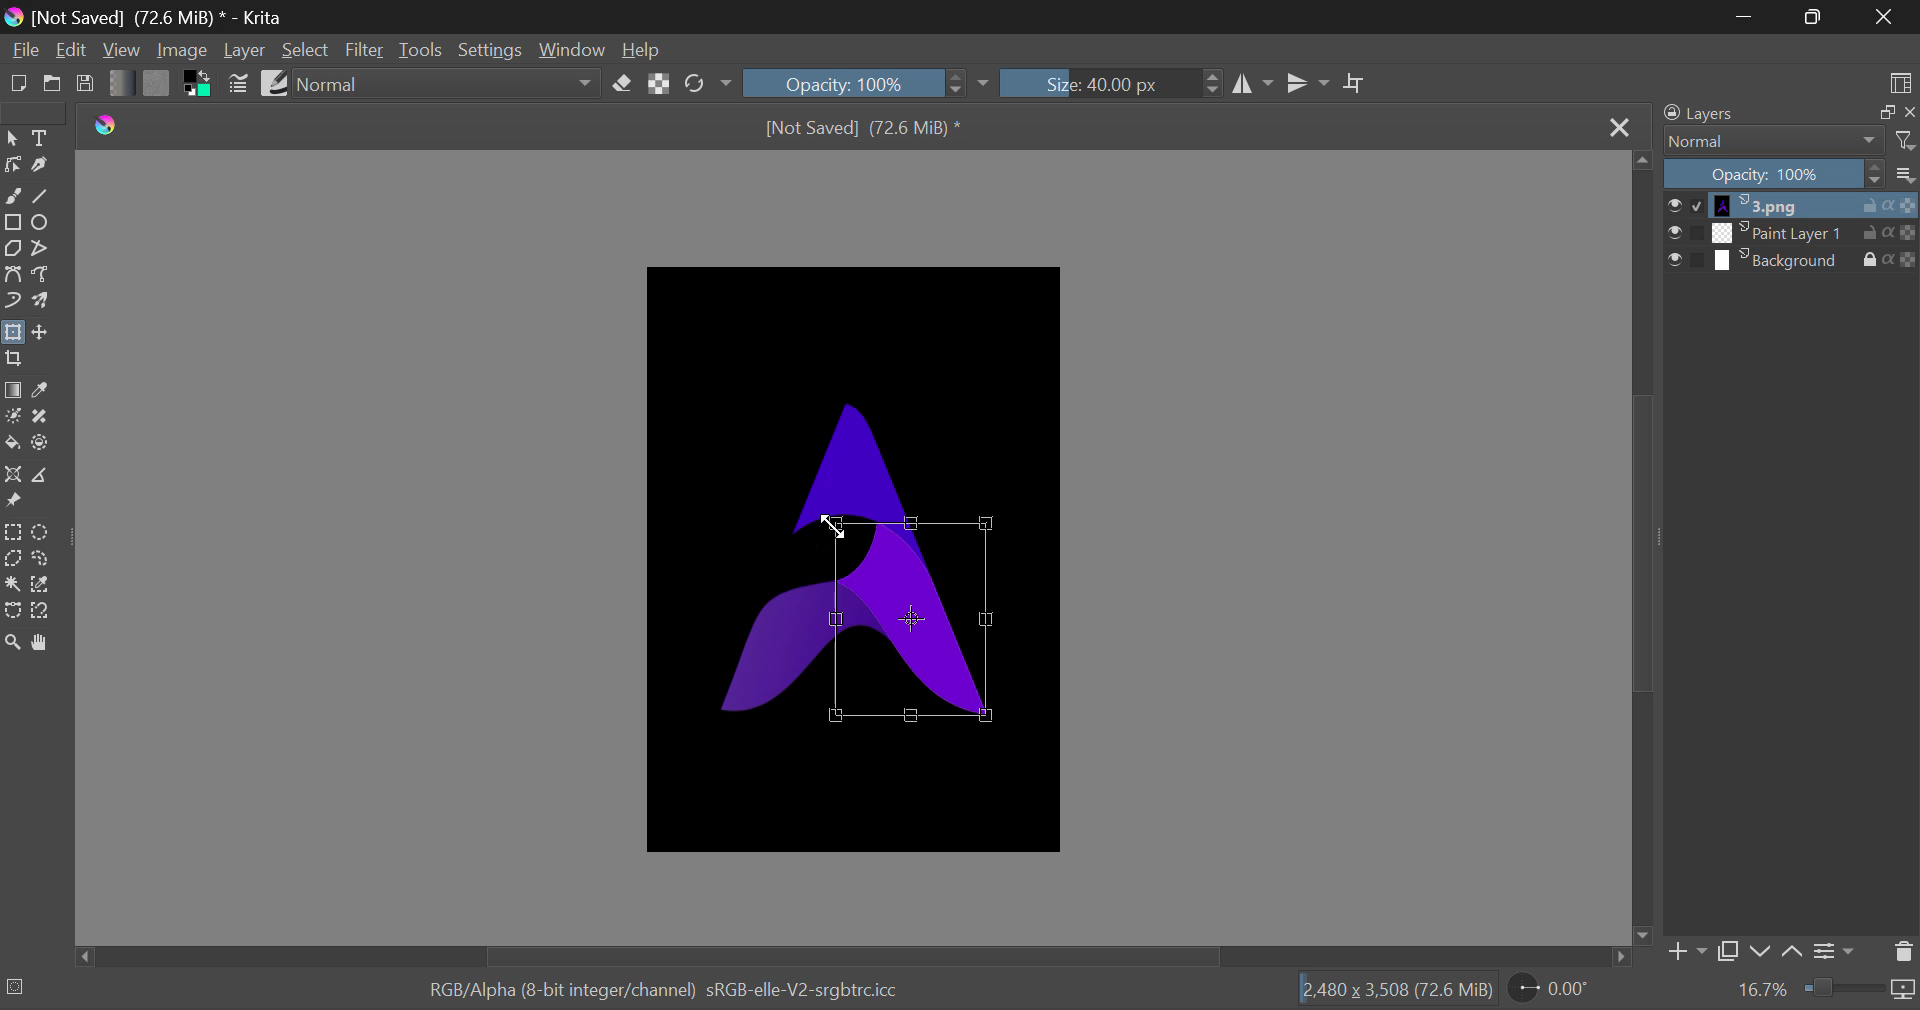  Describe the element at coordinates (1889, 259) in the screenshot. I see `actions` at that location.